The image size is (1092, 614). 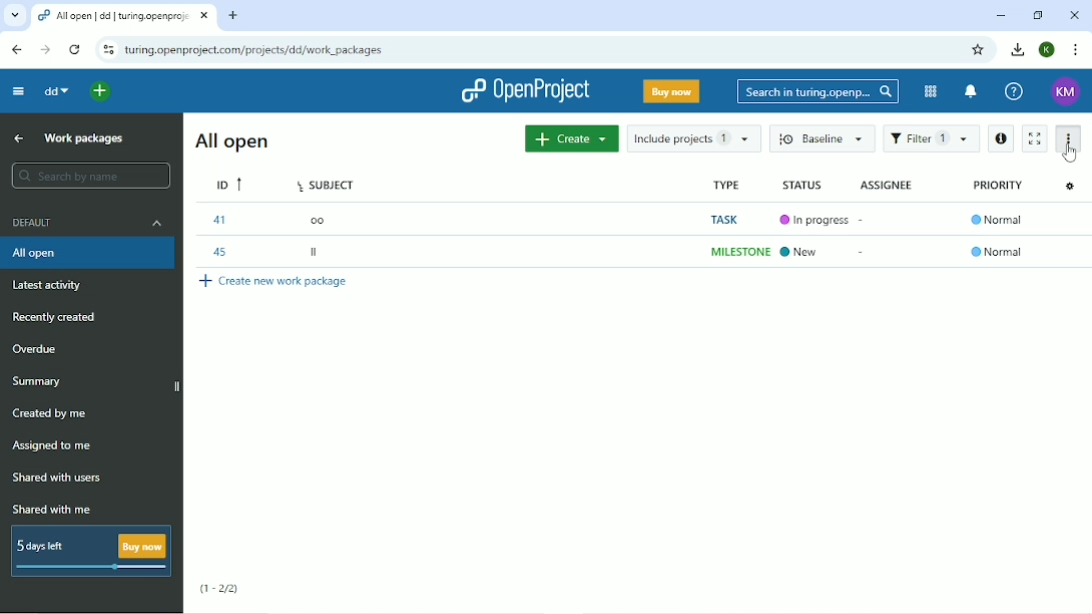 I want to click on Site, so click(x=255, y=50).